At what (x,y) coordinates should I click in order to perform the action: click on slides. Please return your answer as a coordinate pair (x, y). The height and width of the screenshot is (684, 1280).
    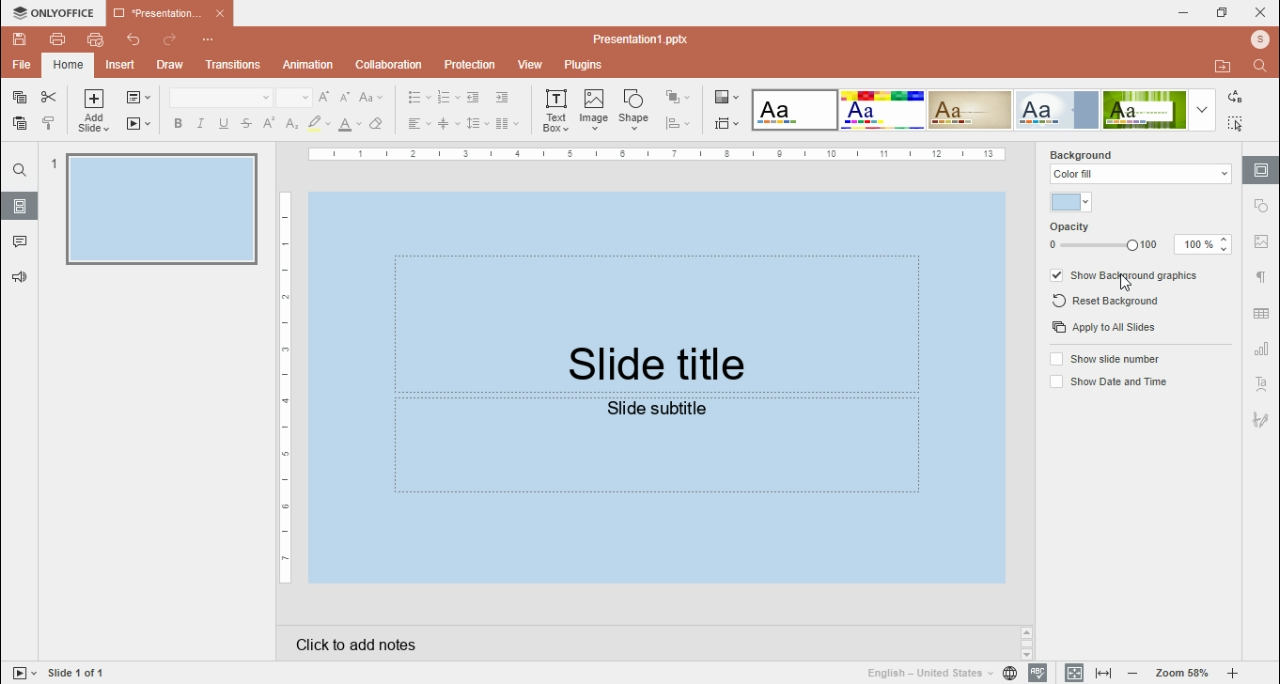
    Looking at the image, I should click on (20, 206).